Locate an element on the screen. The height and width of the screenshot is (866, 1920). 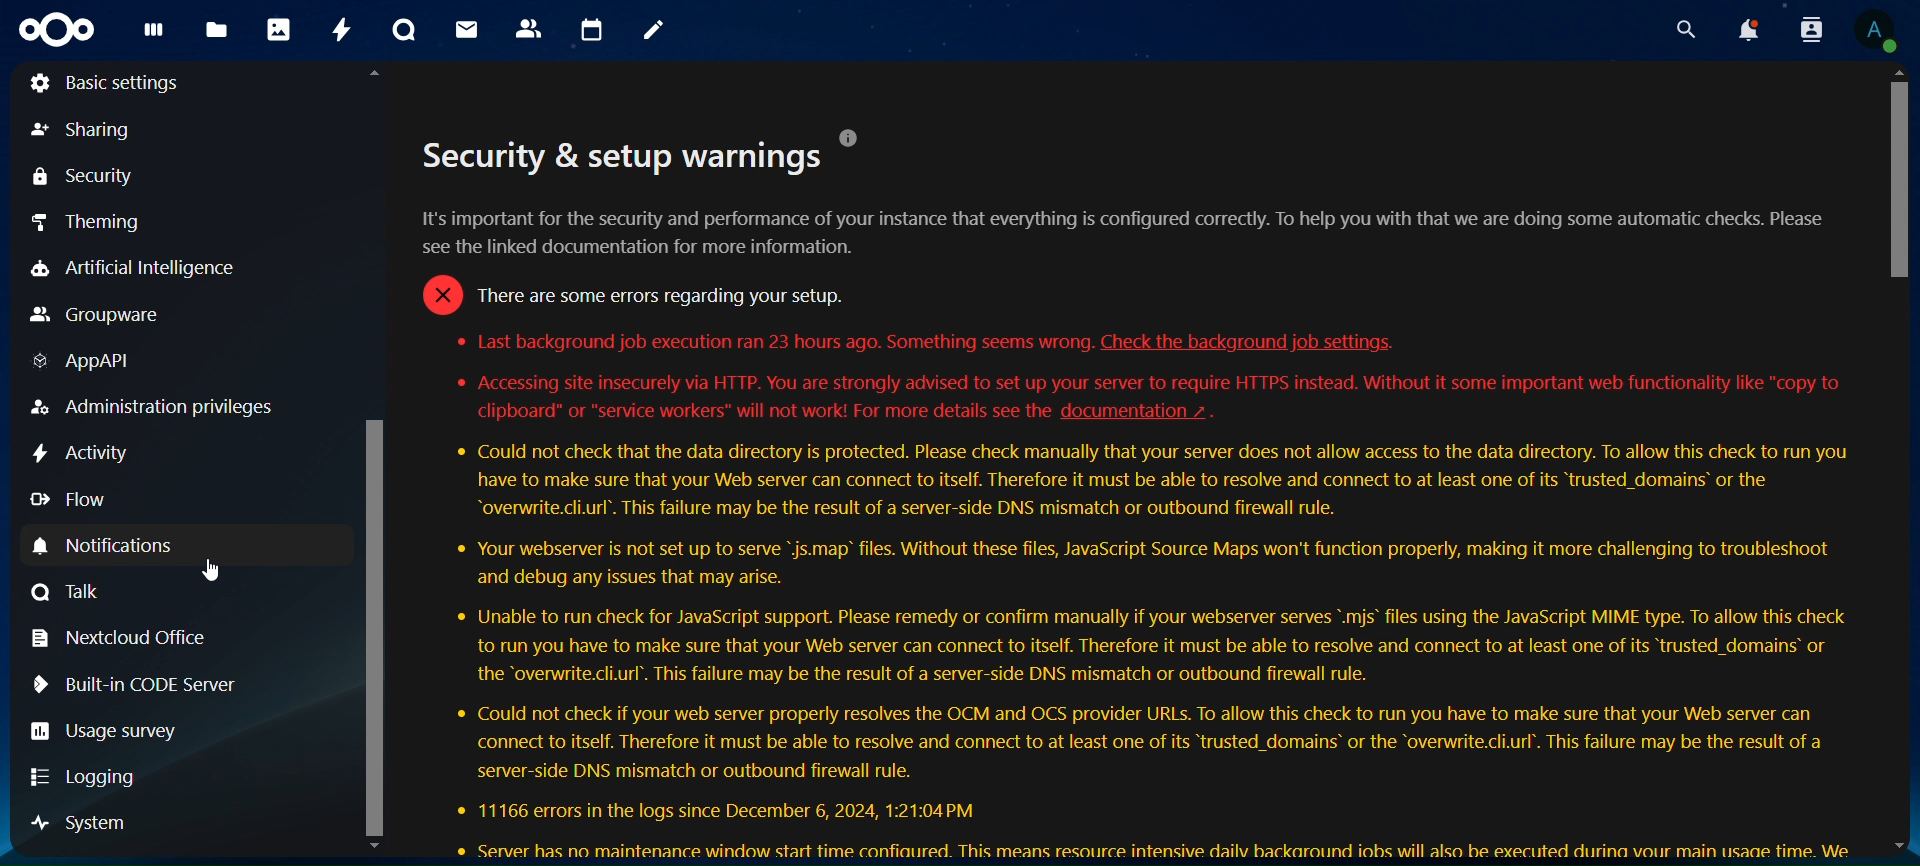
search is located at coordinates (1686, 31).